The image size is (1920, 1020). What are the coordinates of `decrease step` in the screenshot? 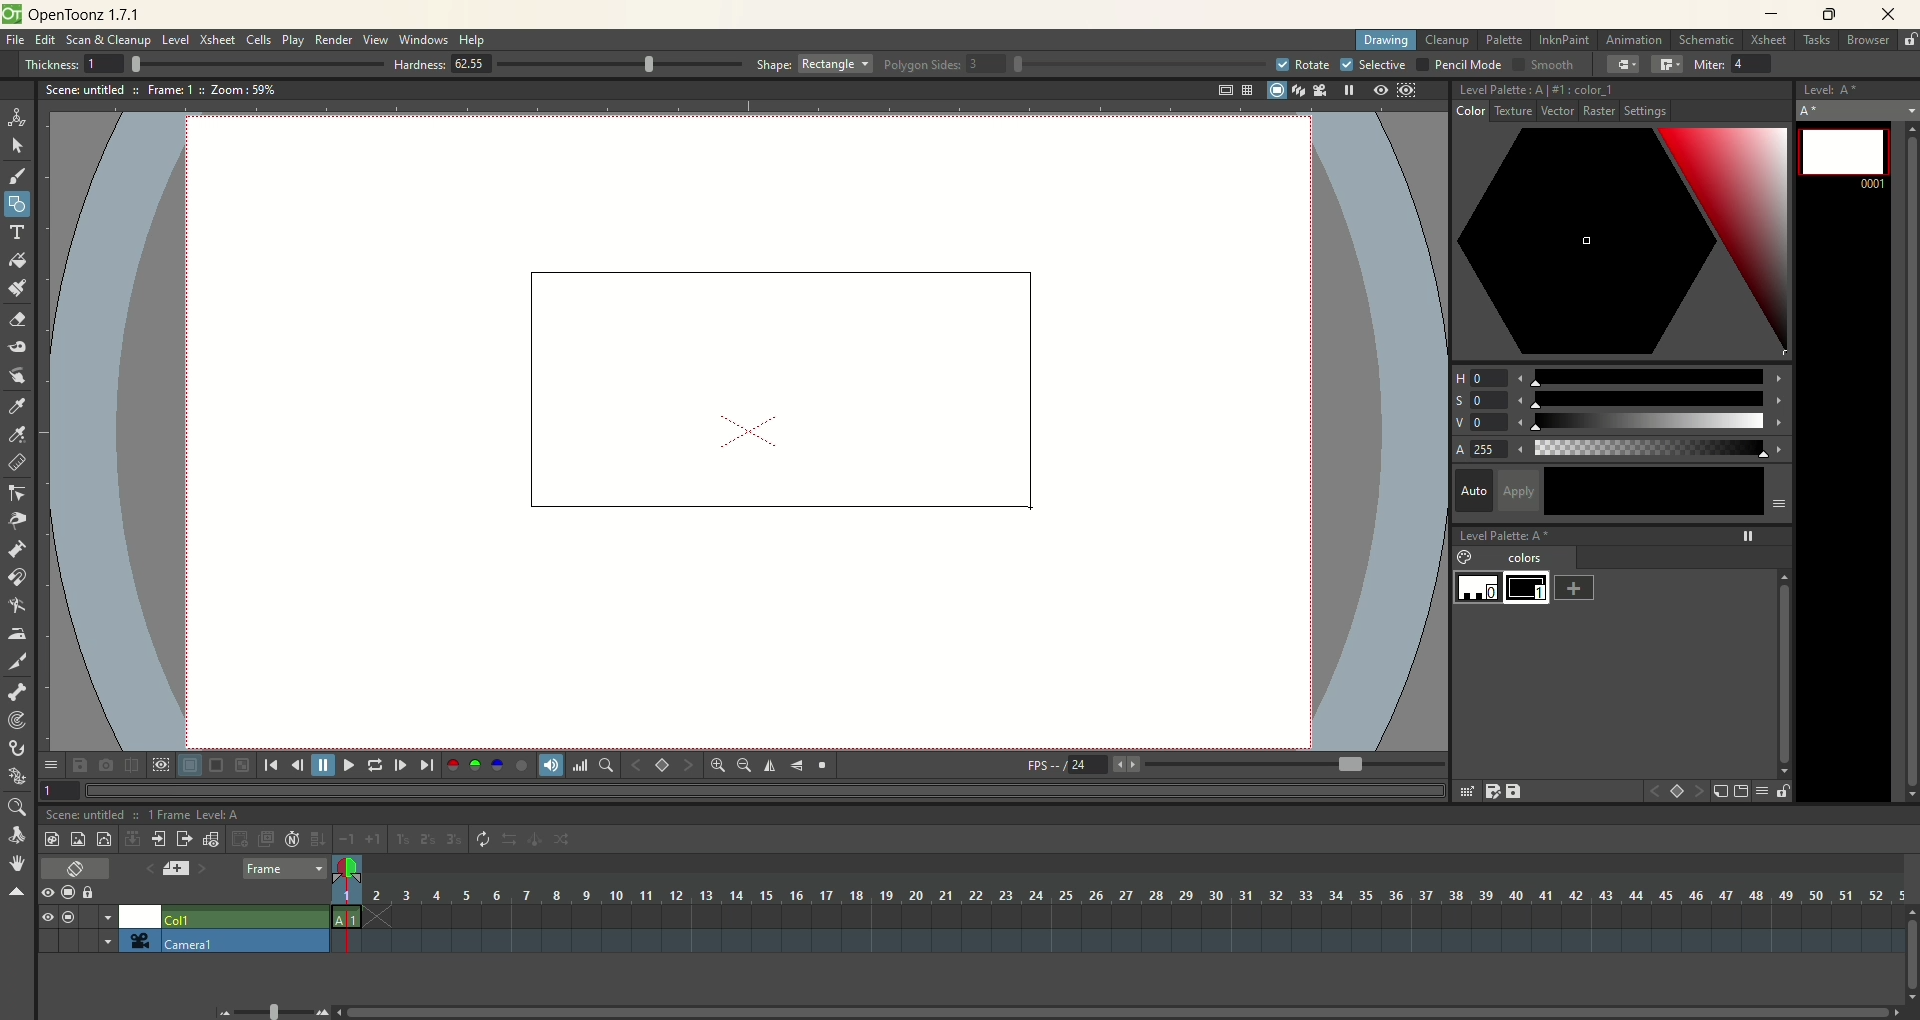 It's located at (346, 840).